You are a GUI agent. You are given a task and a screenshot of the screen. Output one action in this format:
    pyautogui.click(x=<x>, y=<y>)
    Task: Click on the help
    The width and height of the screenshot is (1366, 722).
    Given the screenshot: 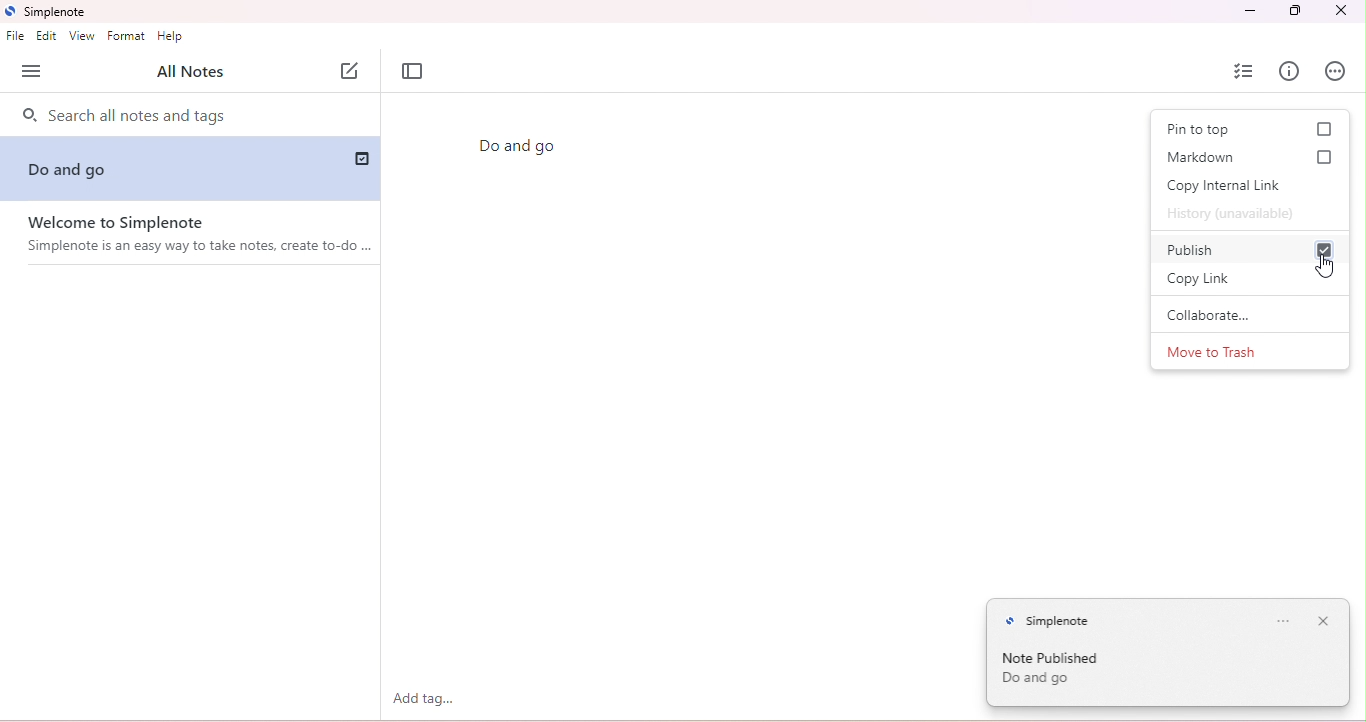 What is the action you would take?
    pyautogui.click(x=172, y=38)
    